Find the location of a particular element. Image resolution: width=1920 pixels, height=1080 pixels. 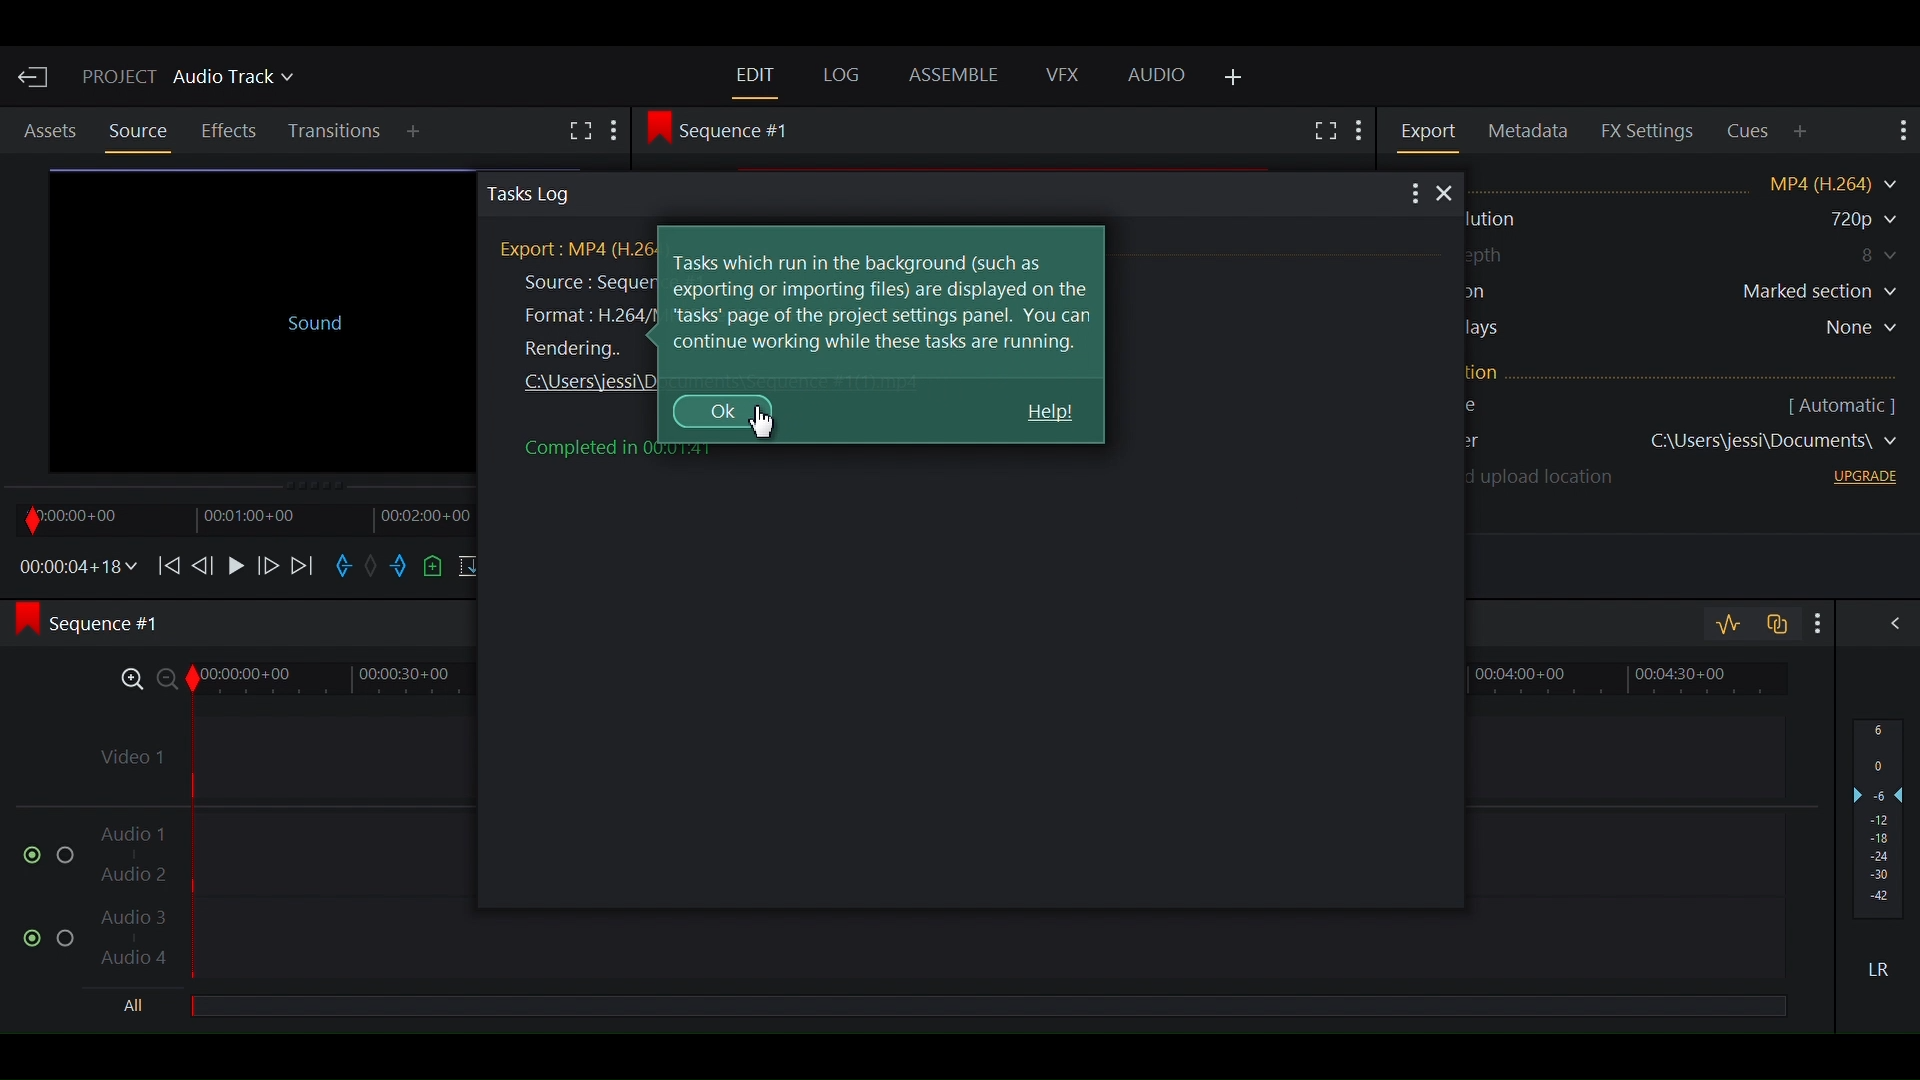

Sequence #1 is located at coordinates (102, 625).